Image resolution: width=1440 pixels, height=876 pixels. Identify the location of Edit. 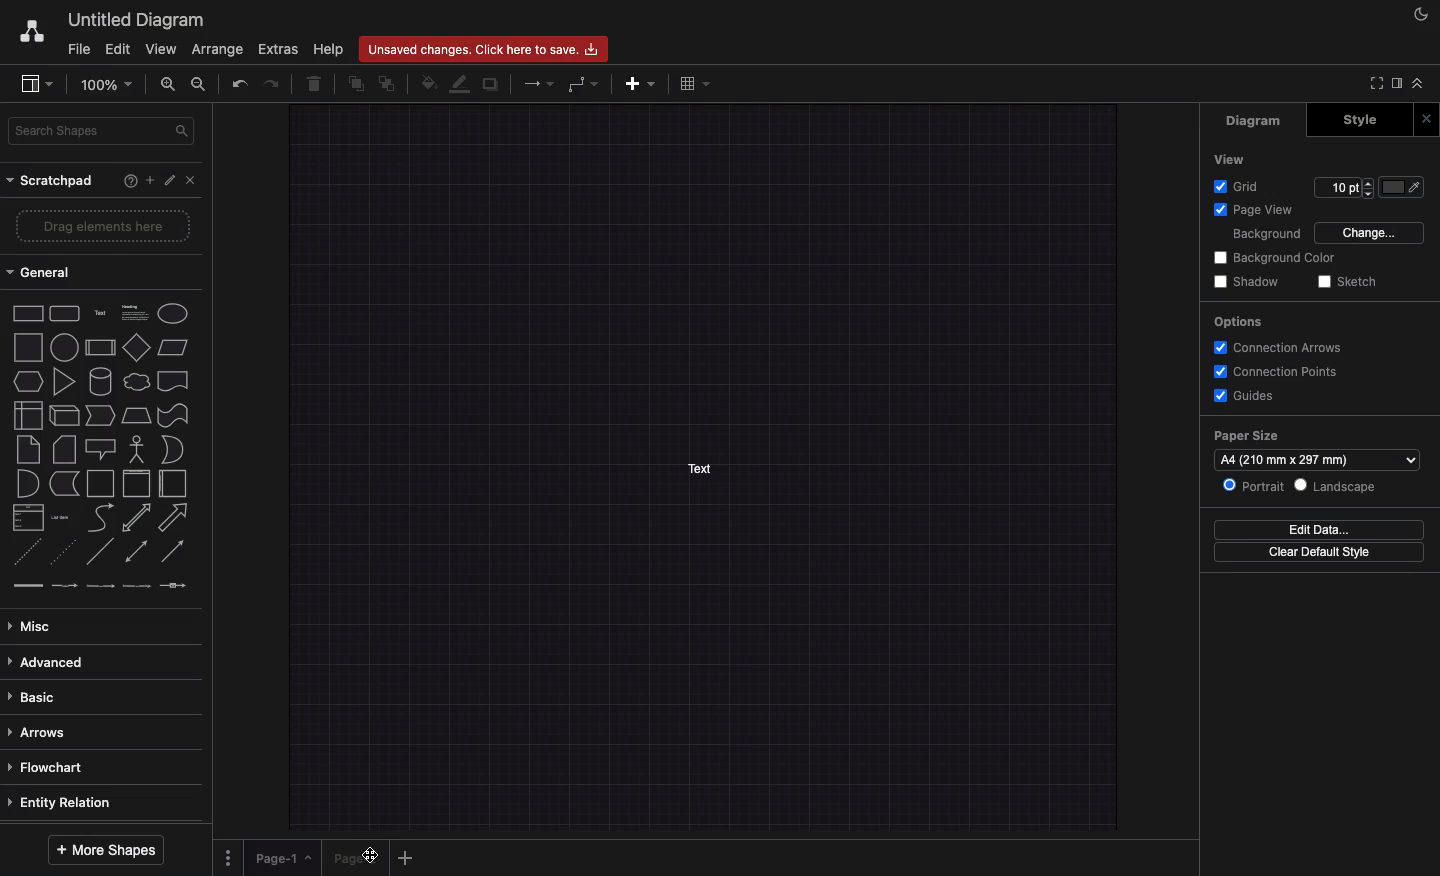
(119, 48).